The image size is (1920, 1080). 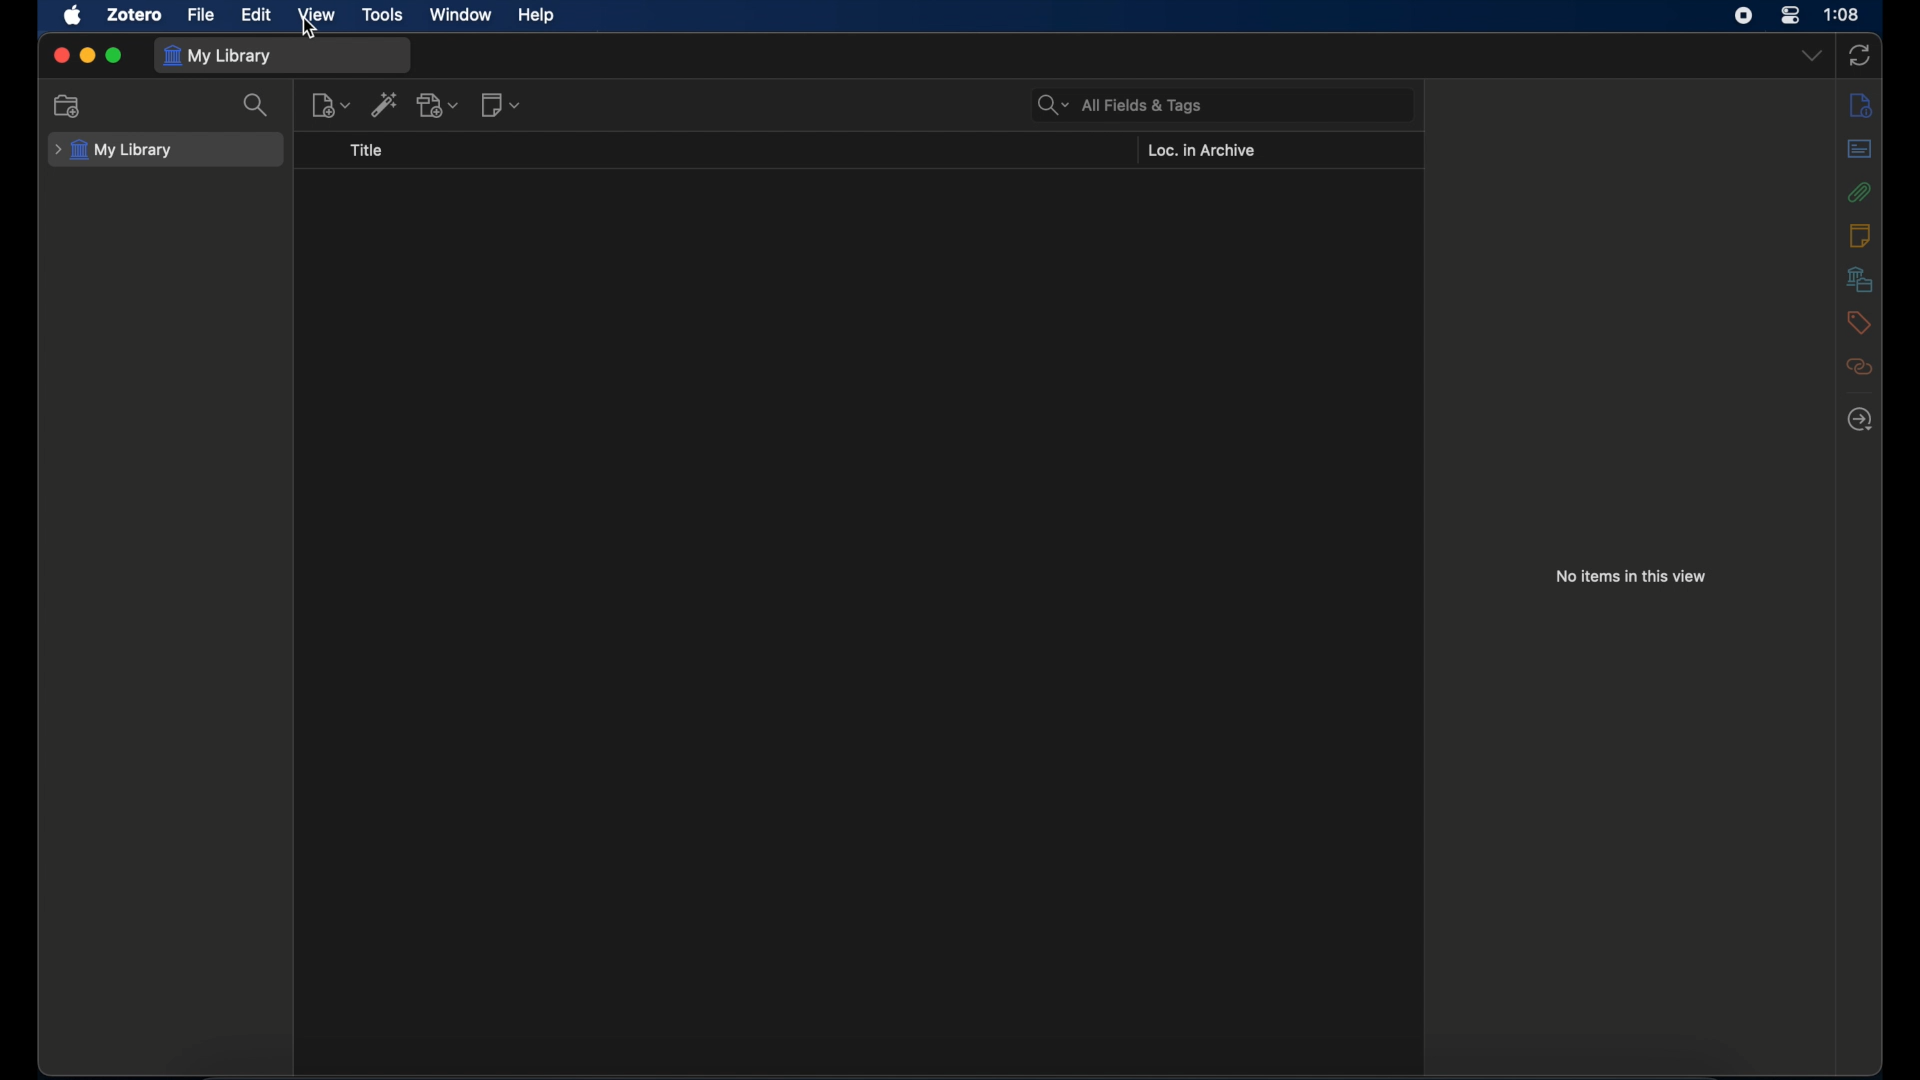 I want to click on new item, so click(x=330, y=105).